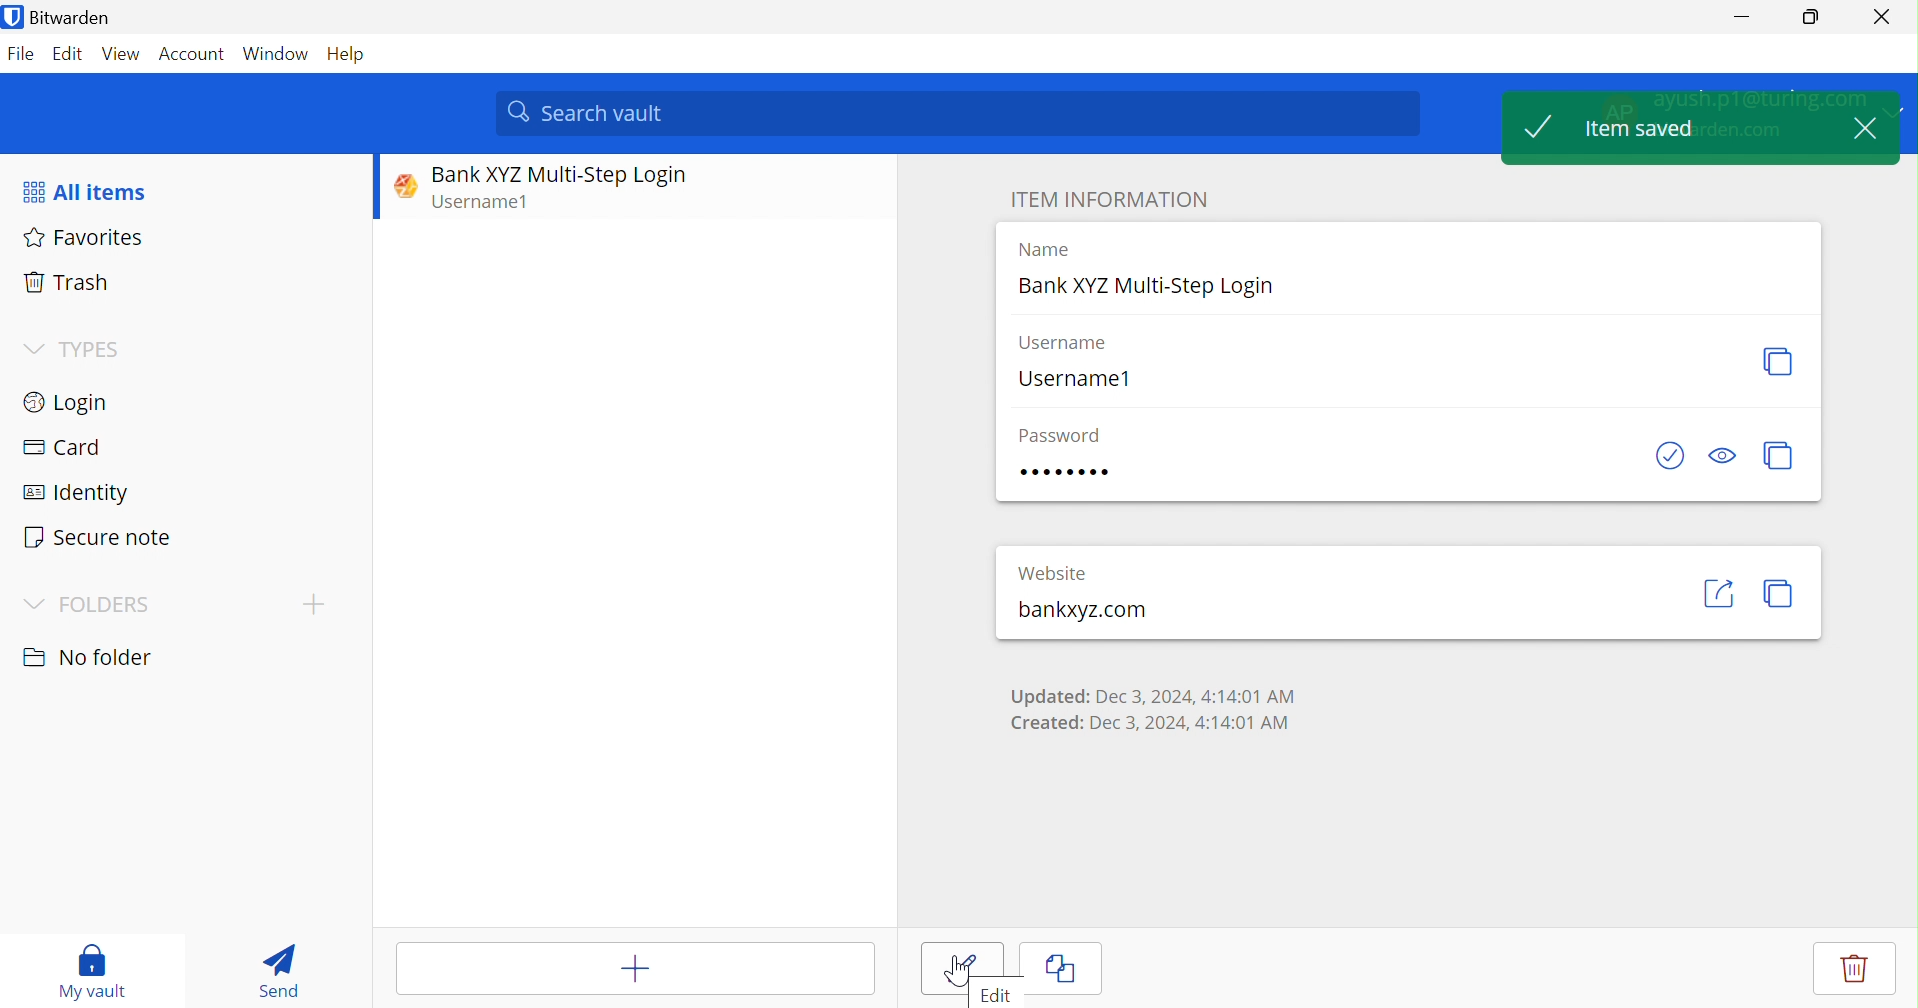  I want to click on Username, so click(1054, 343).